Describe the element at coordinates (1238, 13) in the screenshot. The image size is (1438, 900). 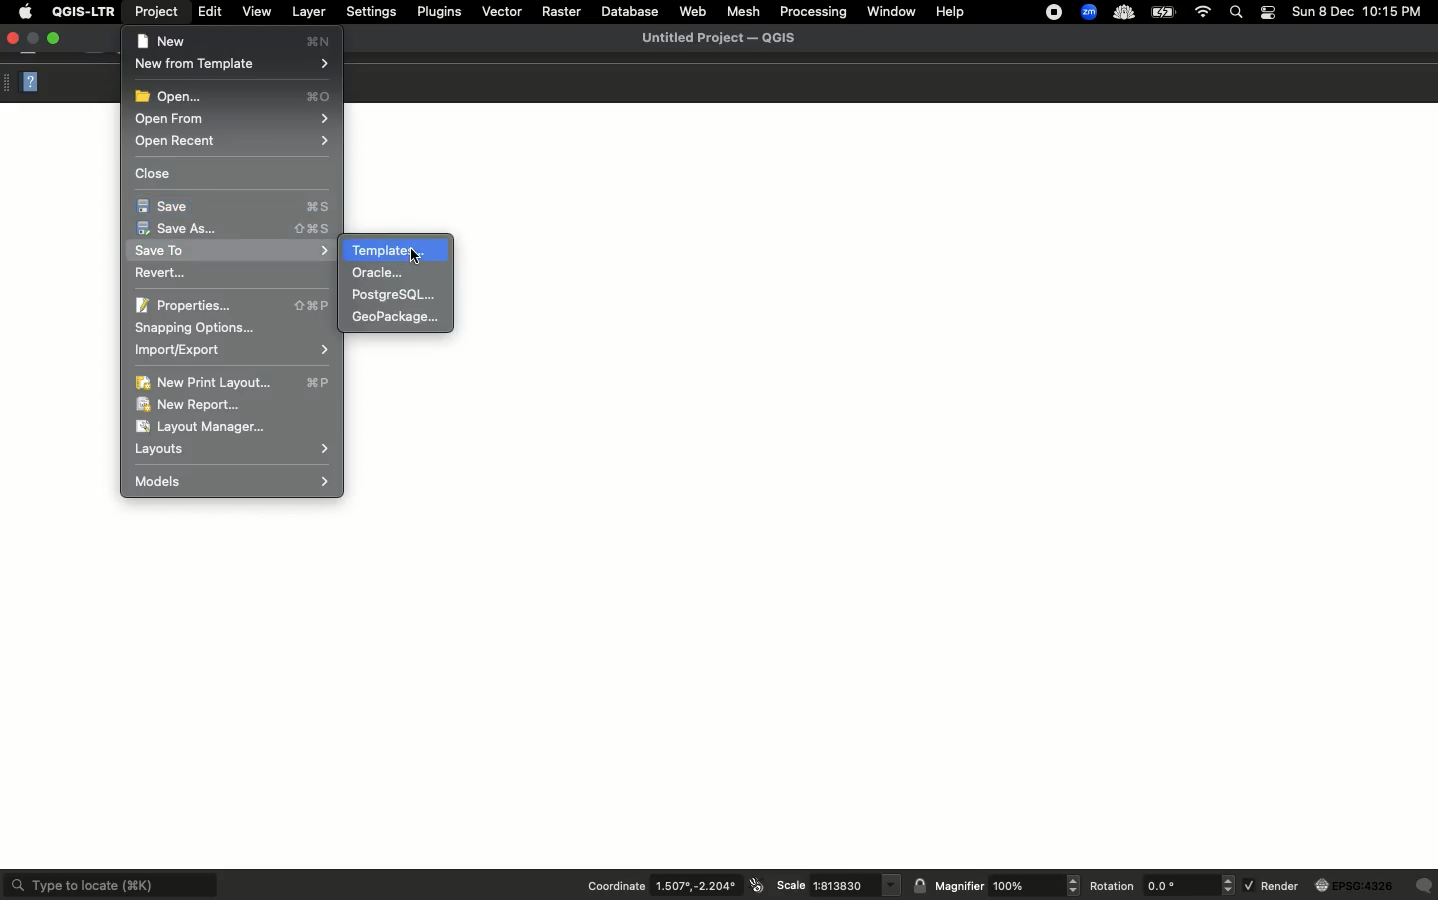
I see `Search` at that location.